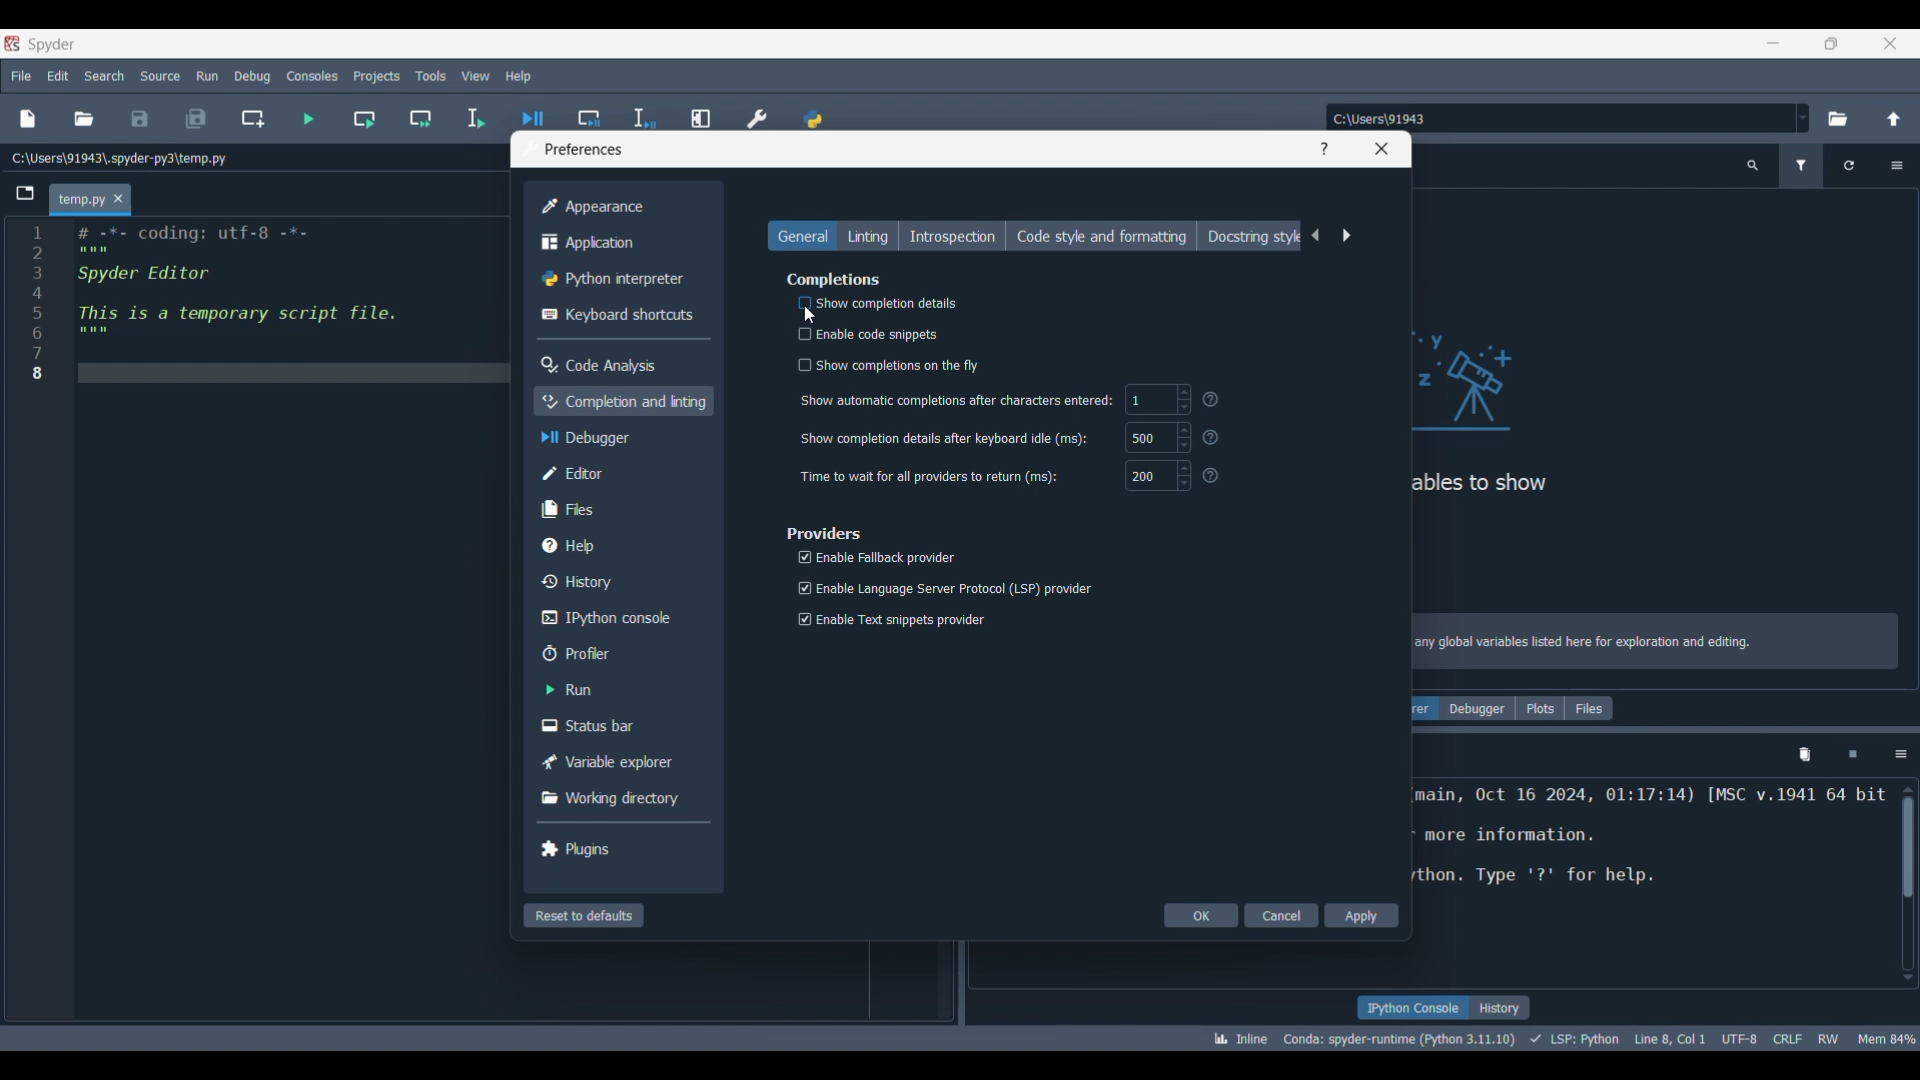  I want to click on Debugger, so click(1477, 708).